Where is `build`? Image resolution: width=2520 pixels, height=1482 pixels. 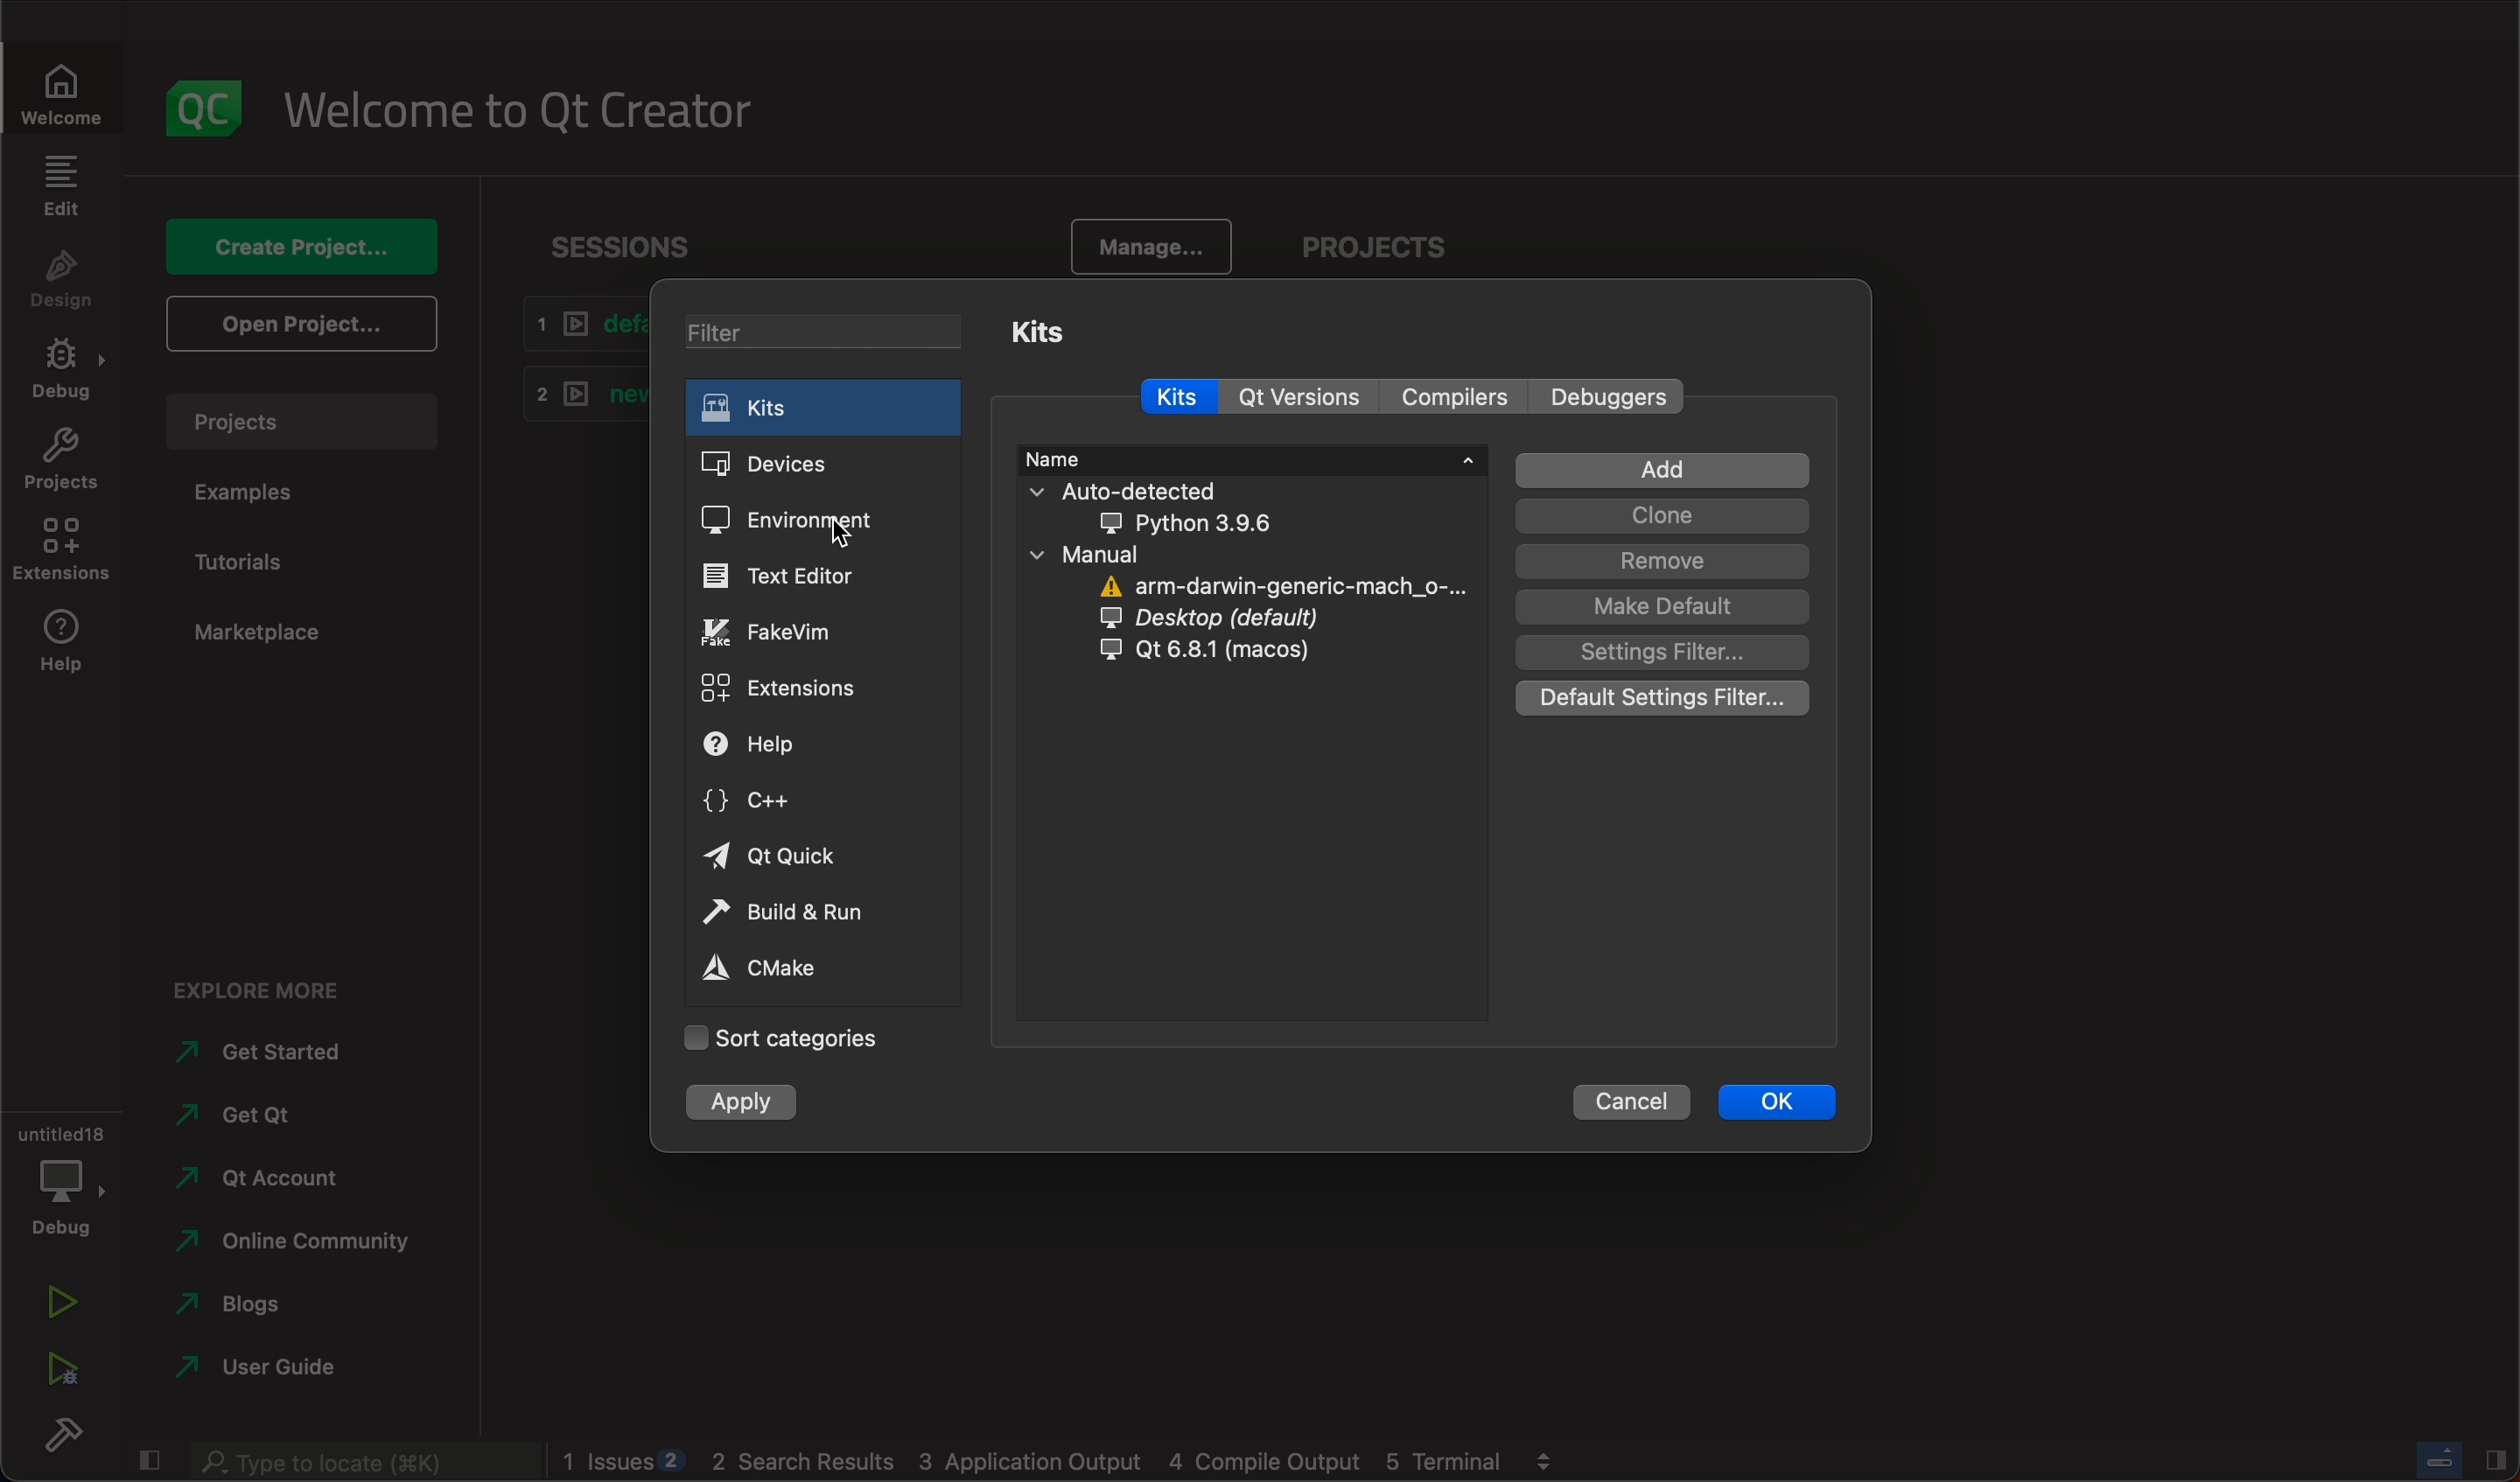
build is located at coordinates (57, 1434).